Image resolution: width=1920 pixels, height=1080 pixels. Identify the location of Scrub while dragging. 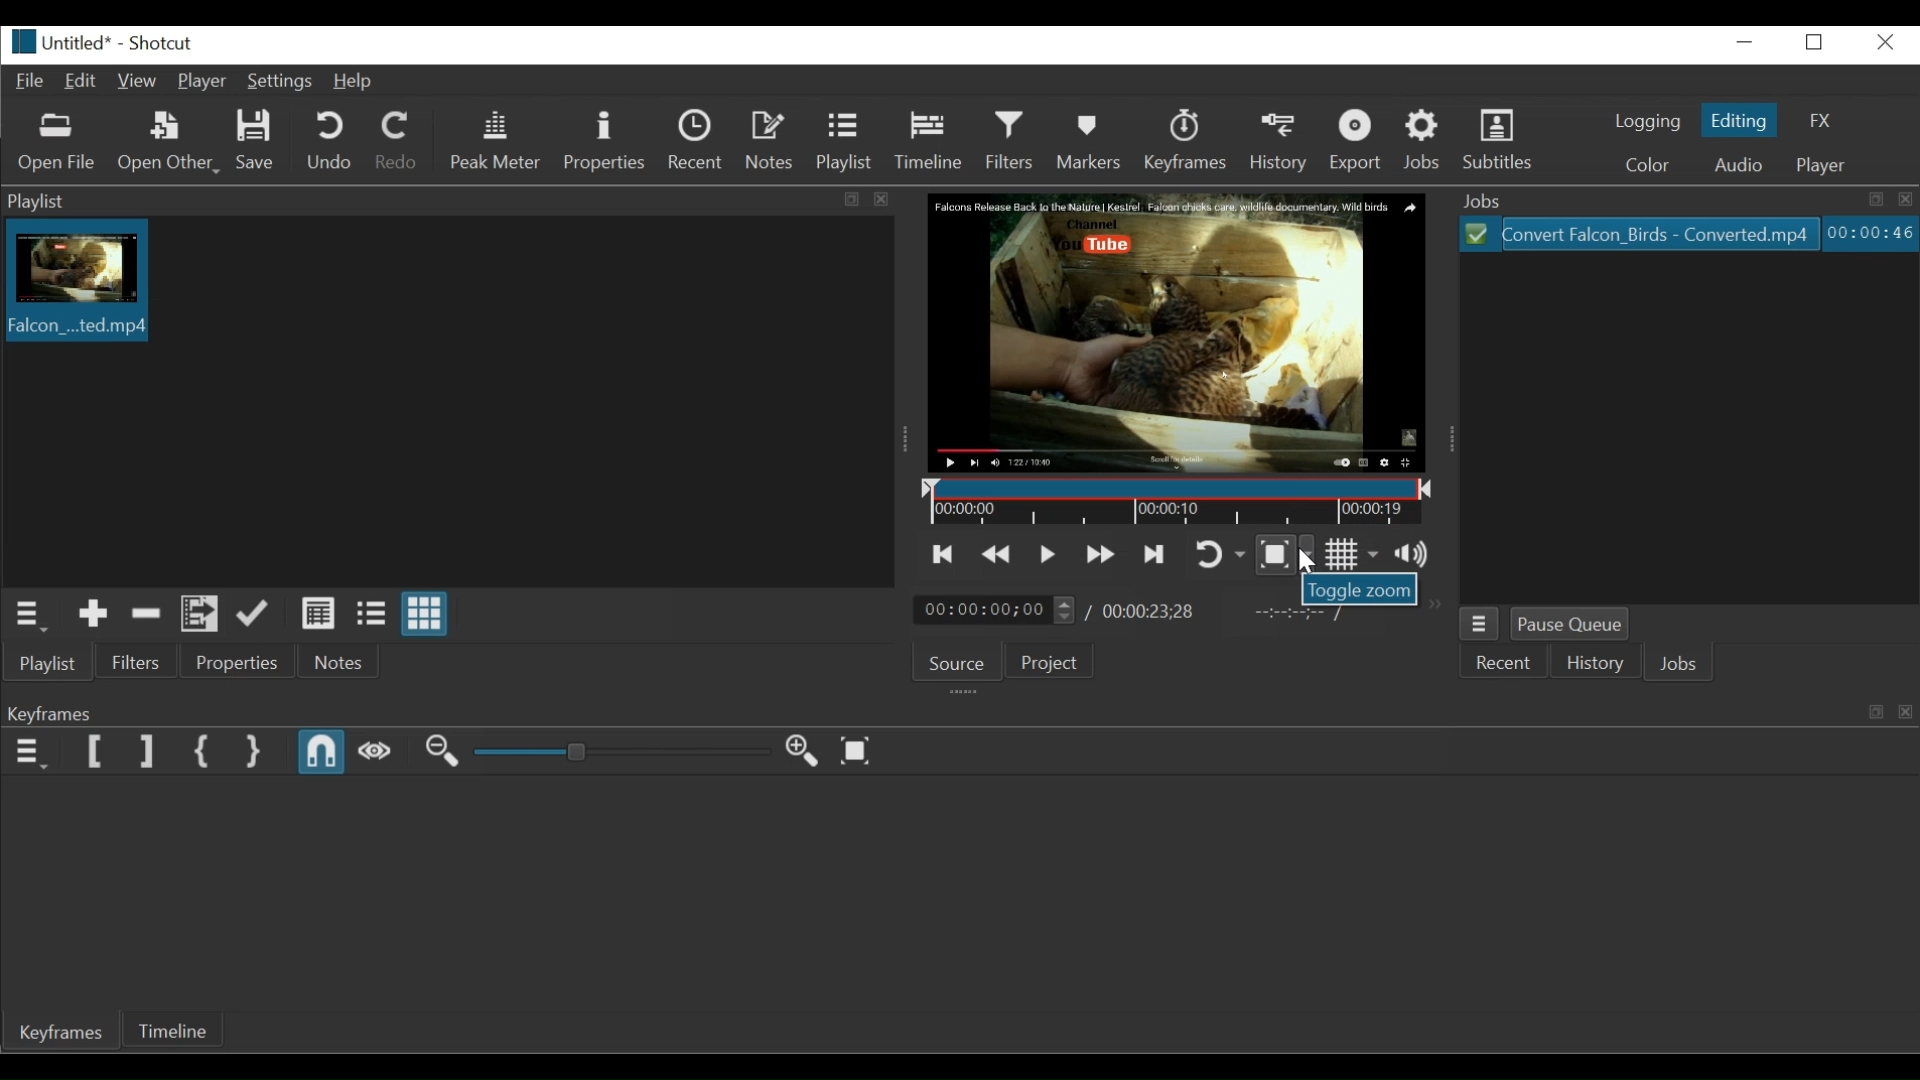
(375, 753).